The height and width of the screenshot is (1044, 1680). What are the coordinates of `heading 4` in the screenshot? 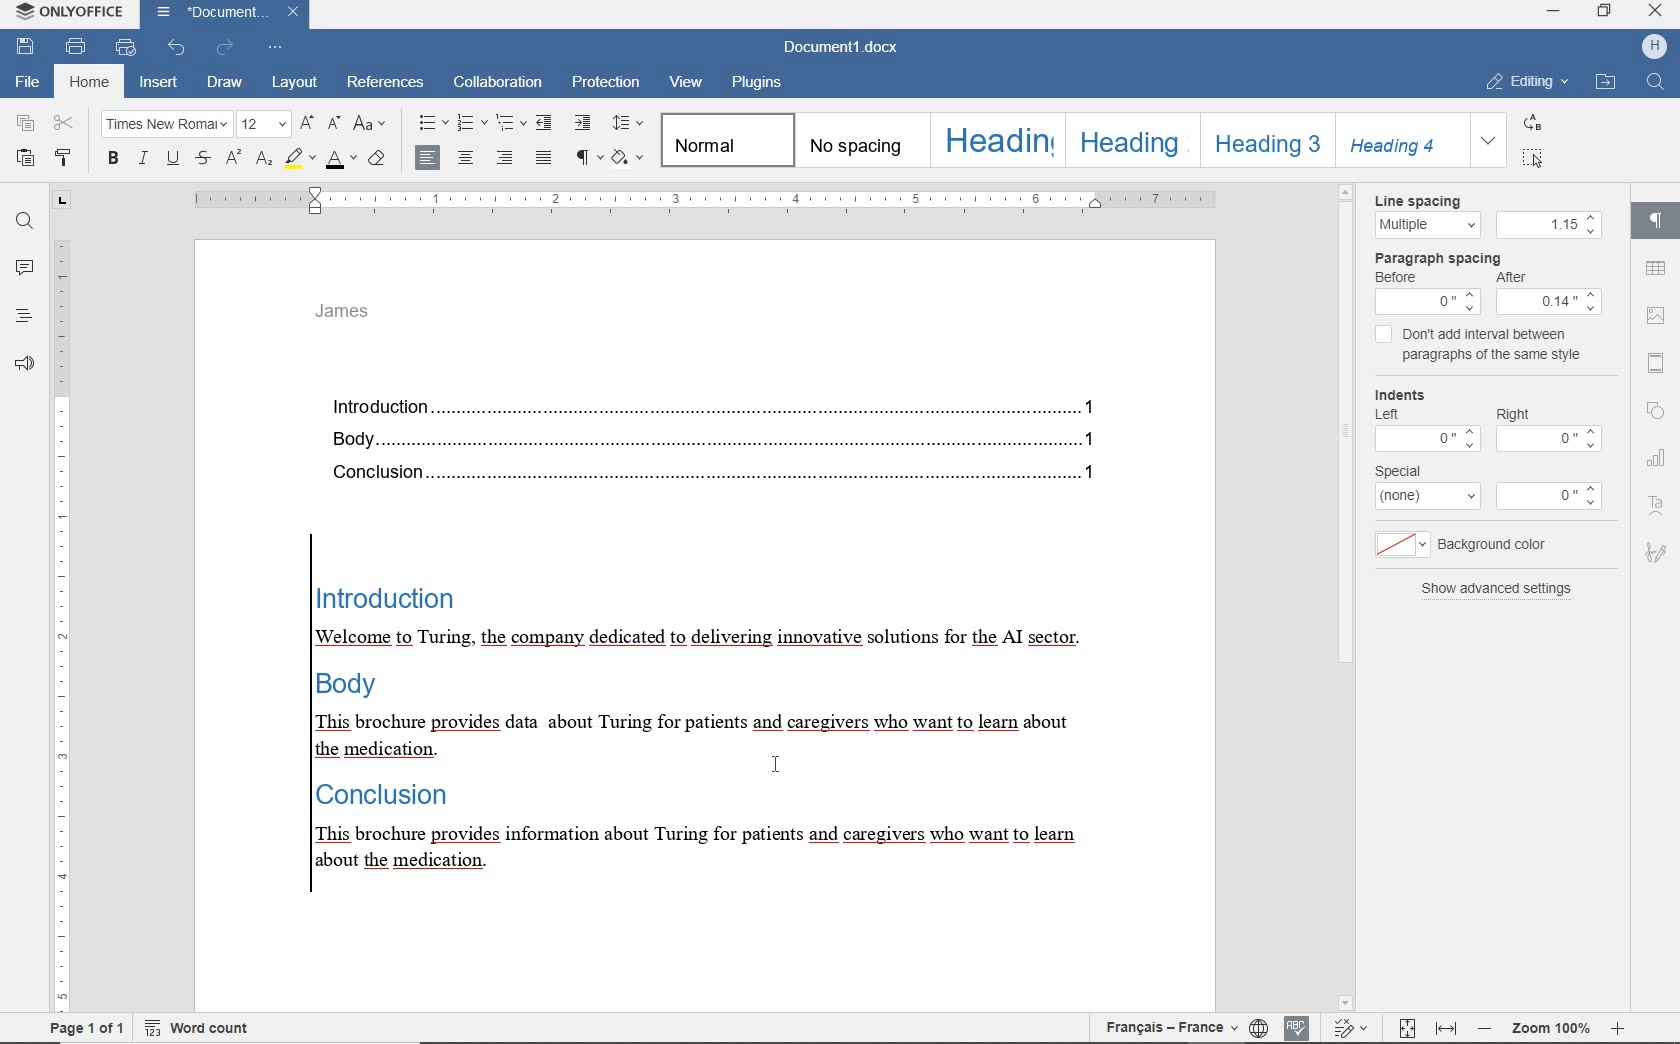 It's located at (1398, 139).